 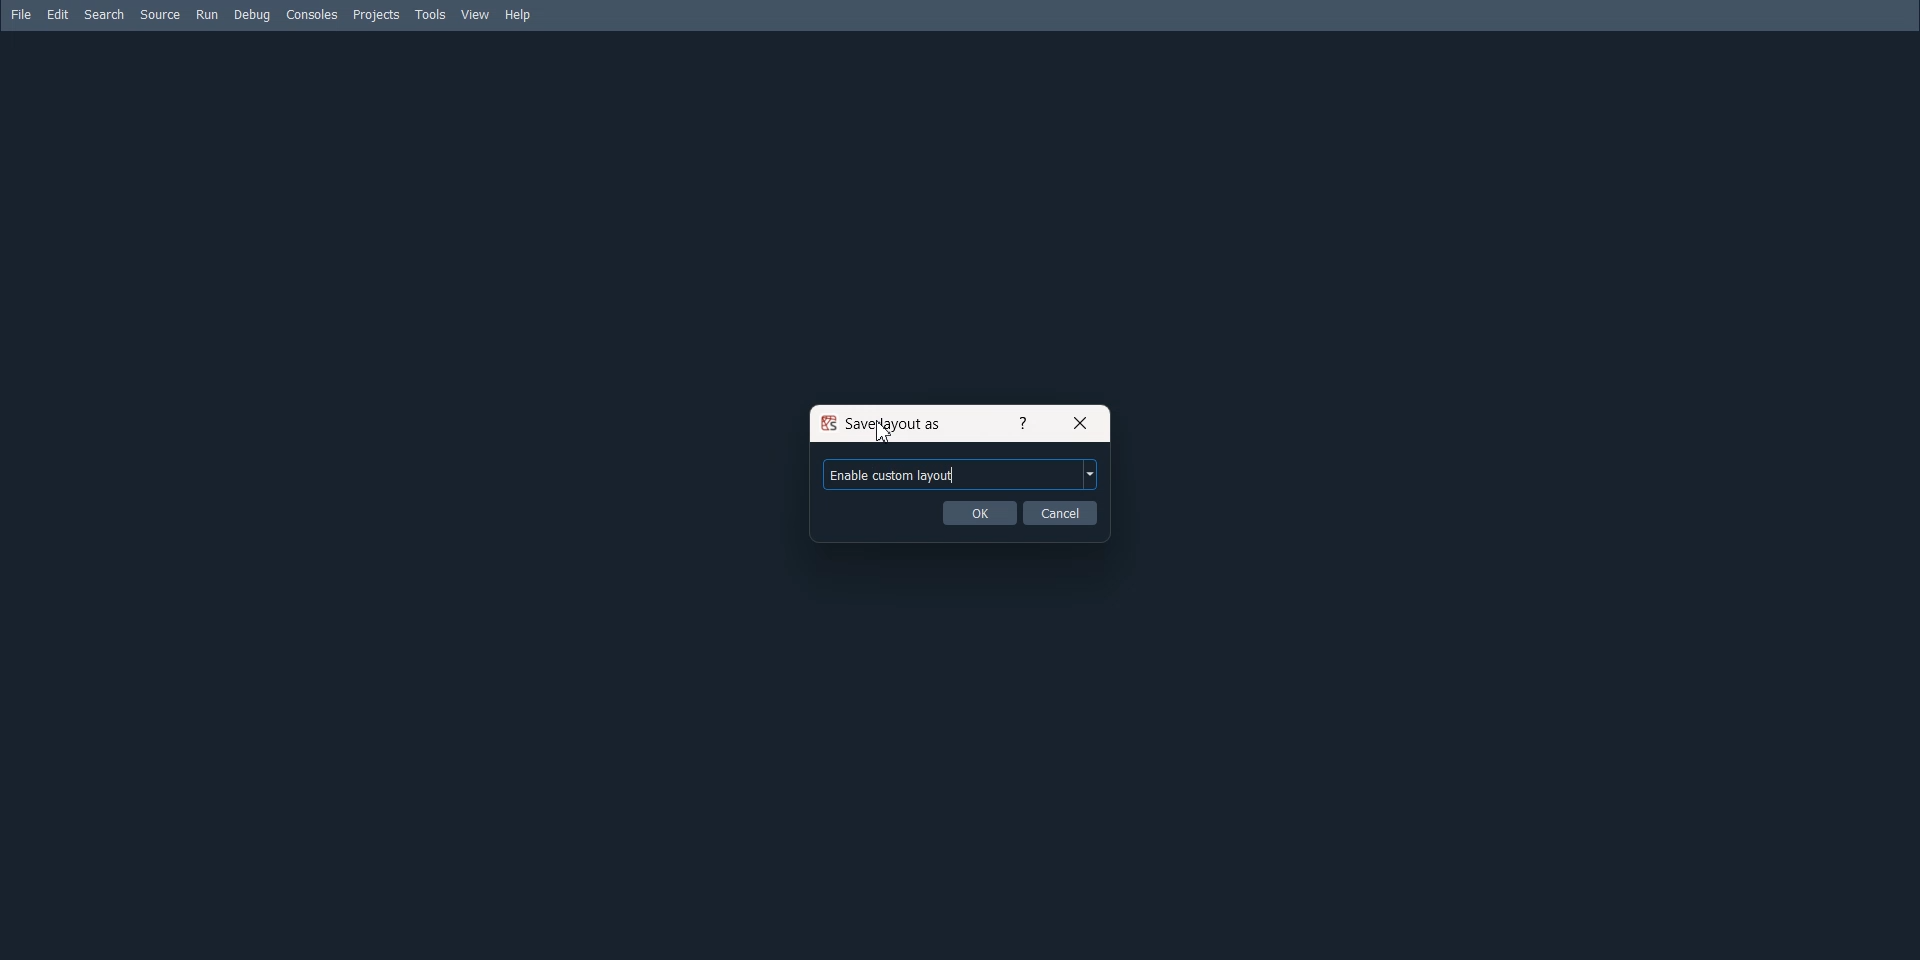 What do you see at coordinates (160, 14) in the screenshot?
I see `Source` at bounding box center [160, 14].